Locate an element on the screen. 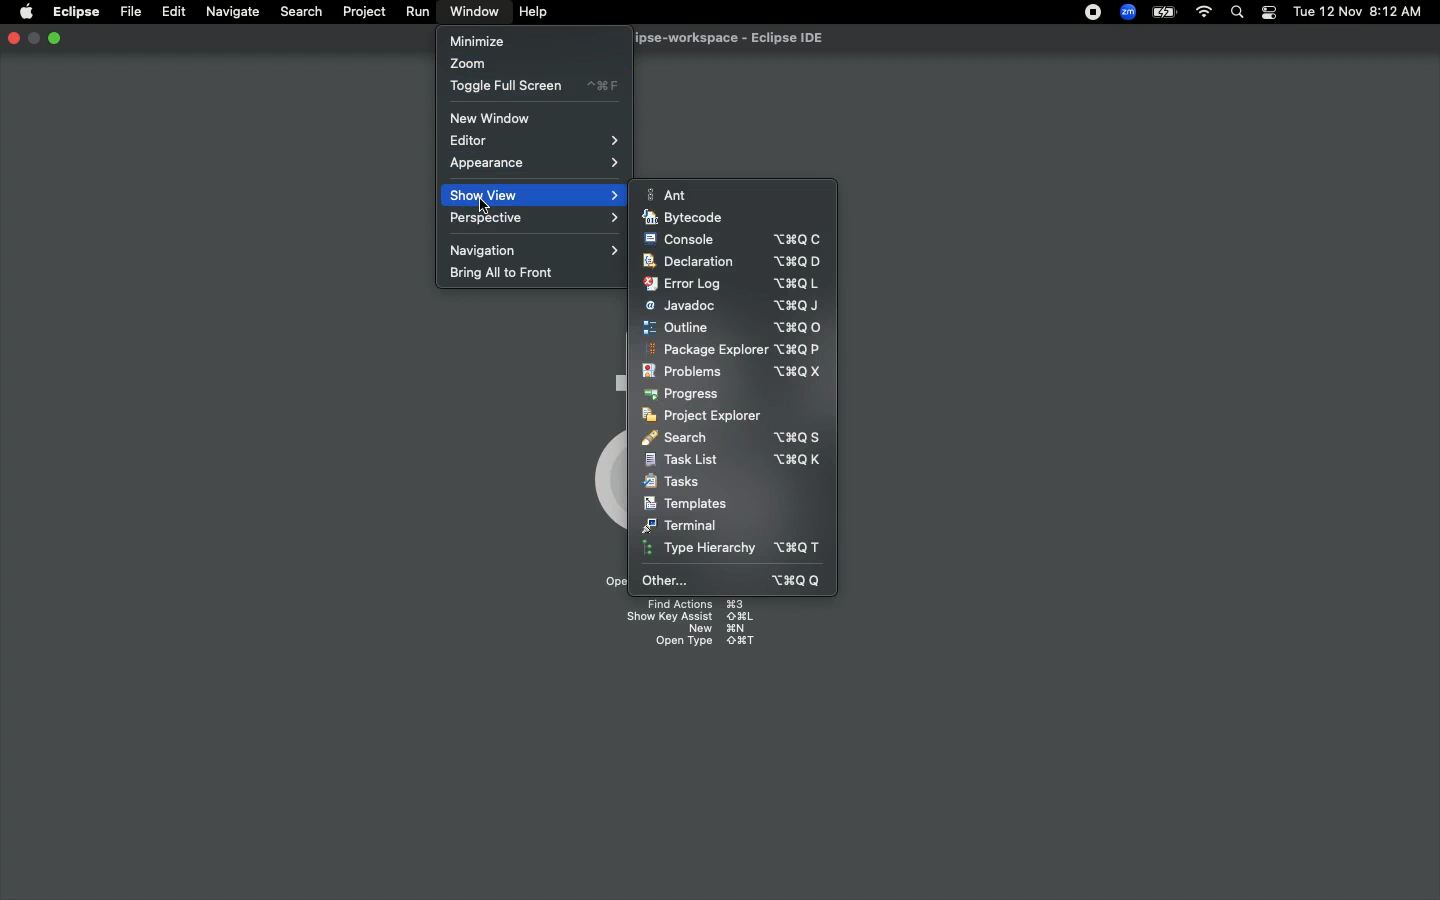 Image resolution: width=1440 pixels, height=900 pixels. Maximize is located at coordinates (55, 39).